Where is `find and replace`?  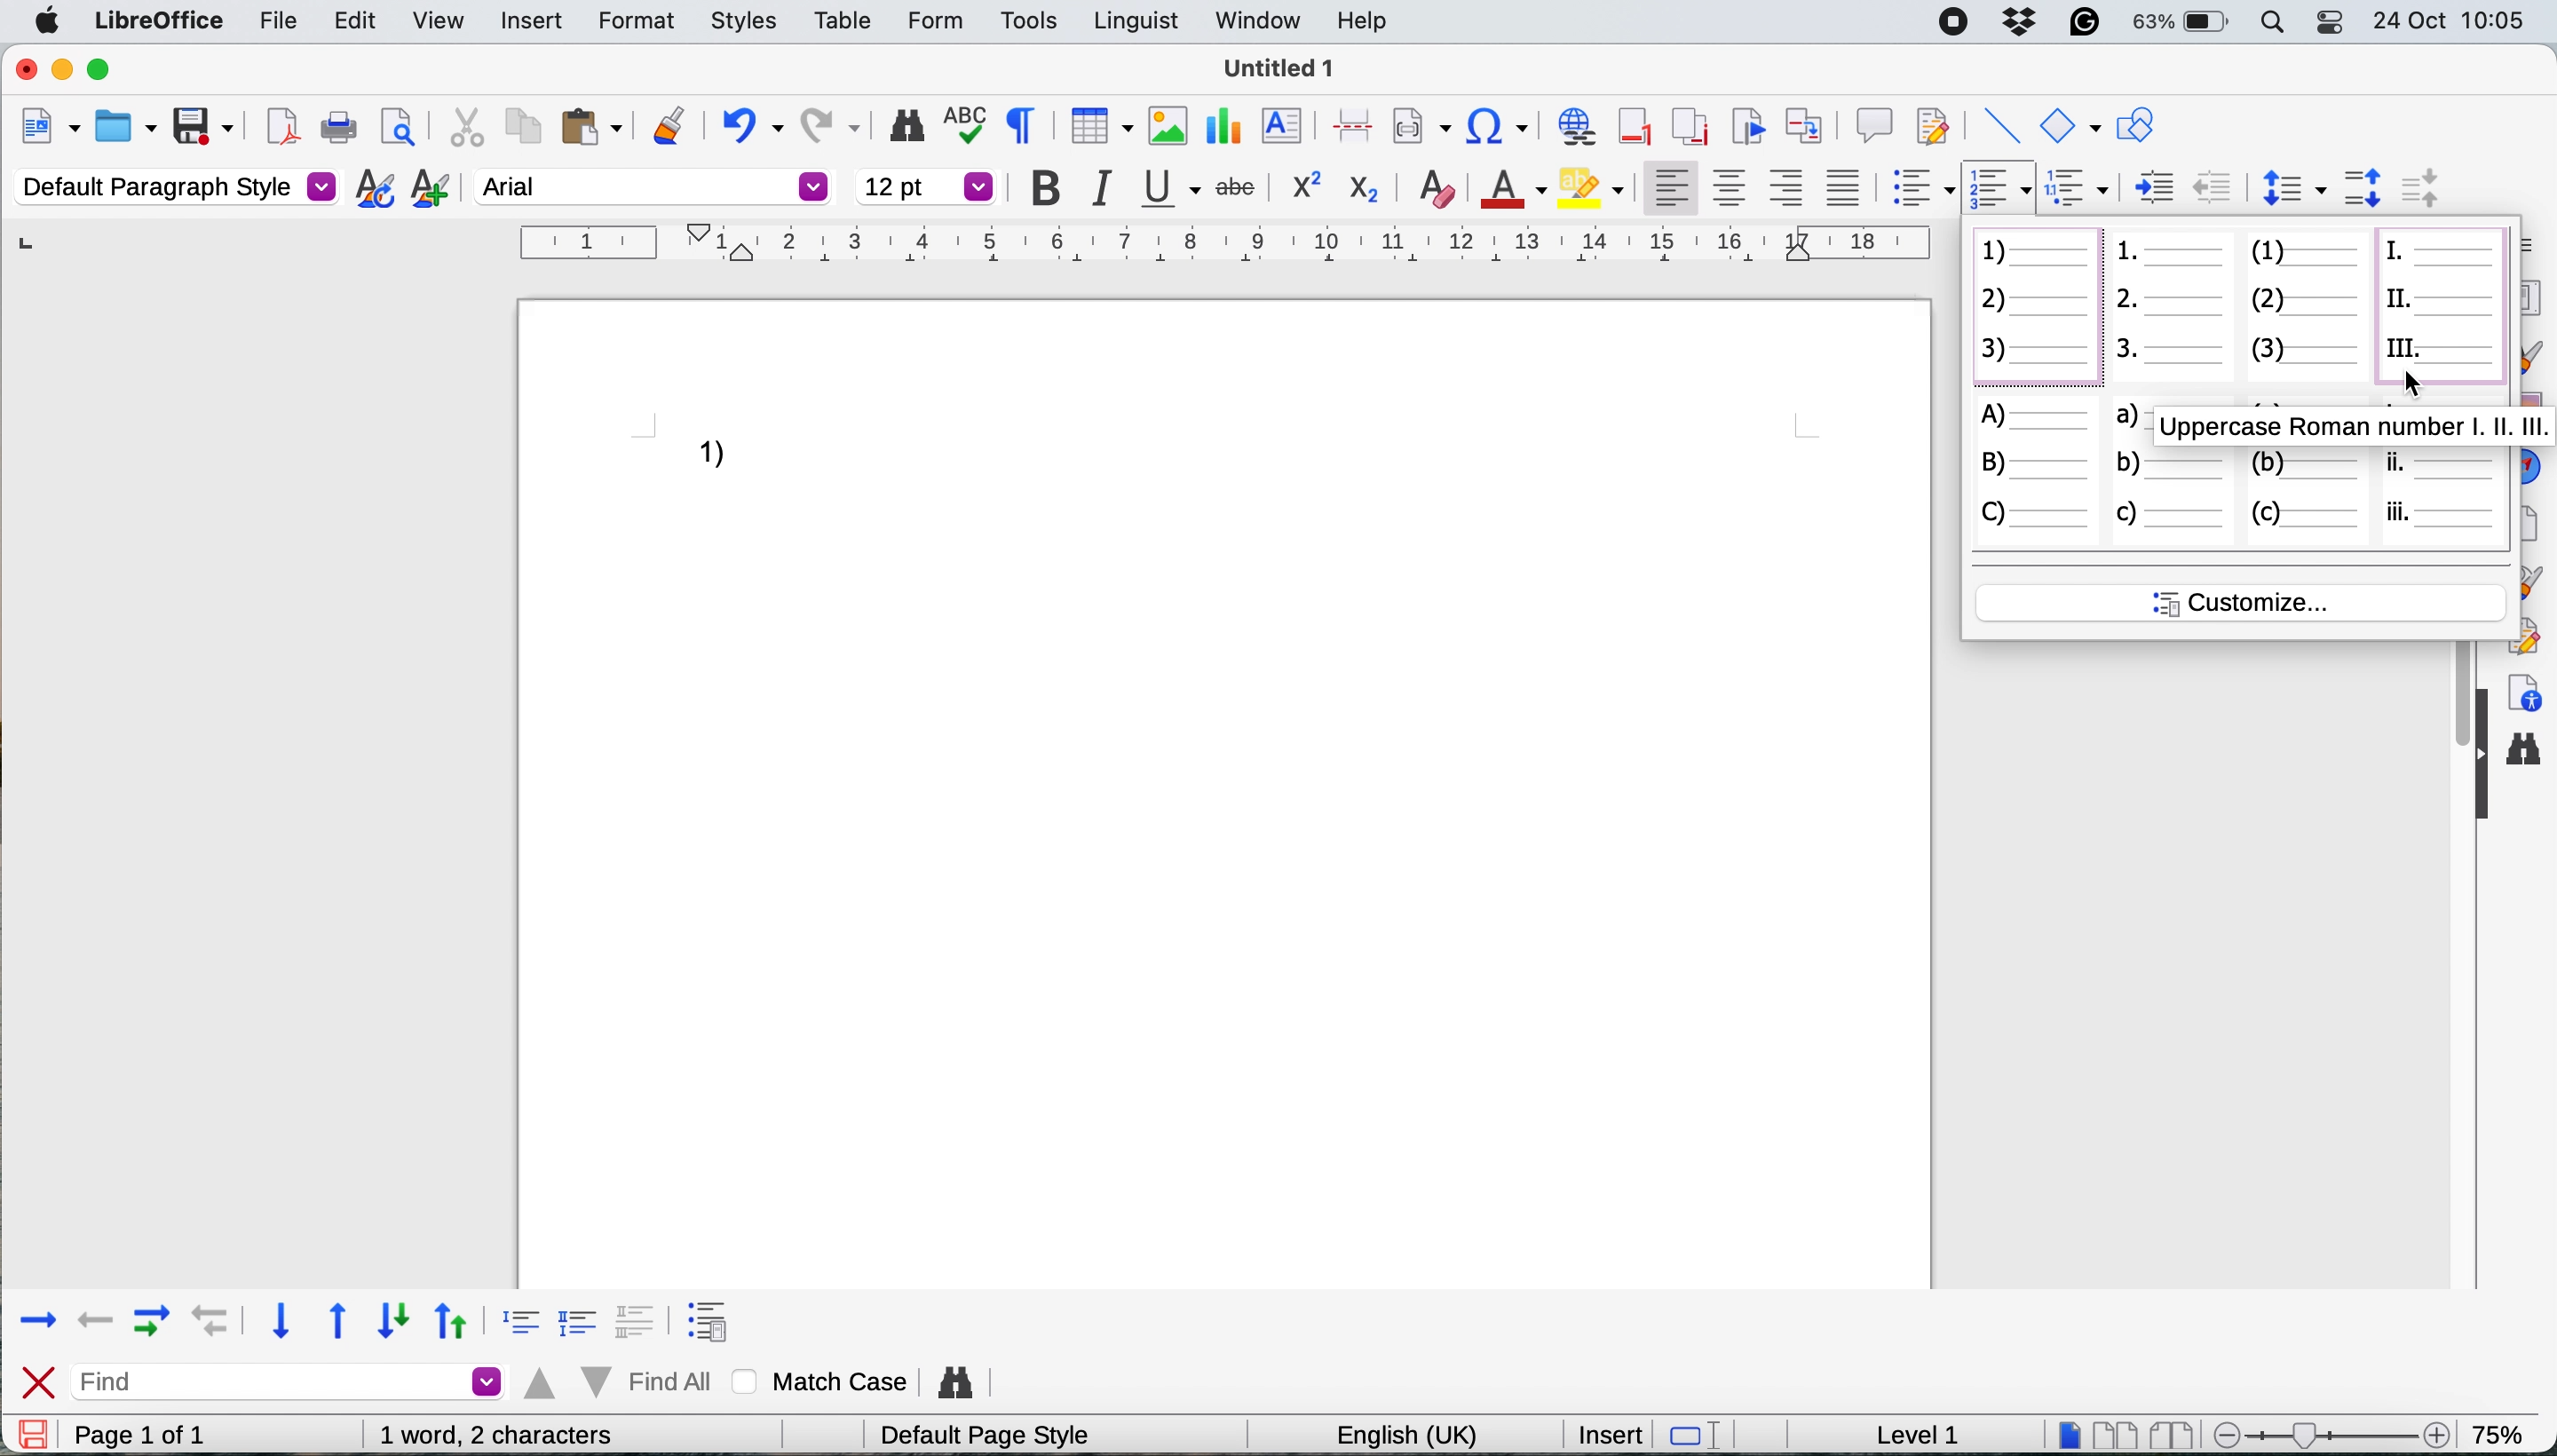 find and replace is located at coordinates (963, 1377).